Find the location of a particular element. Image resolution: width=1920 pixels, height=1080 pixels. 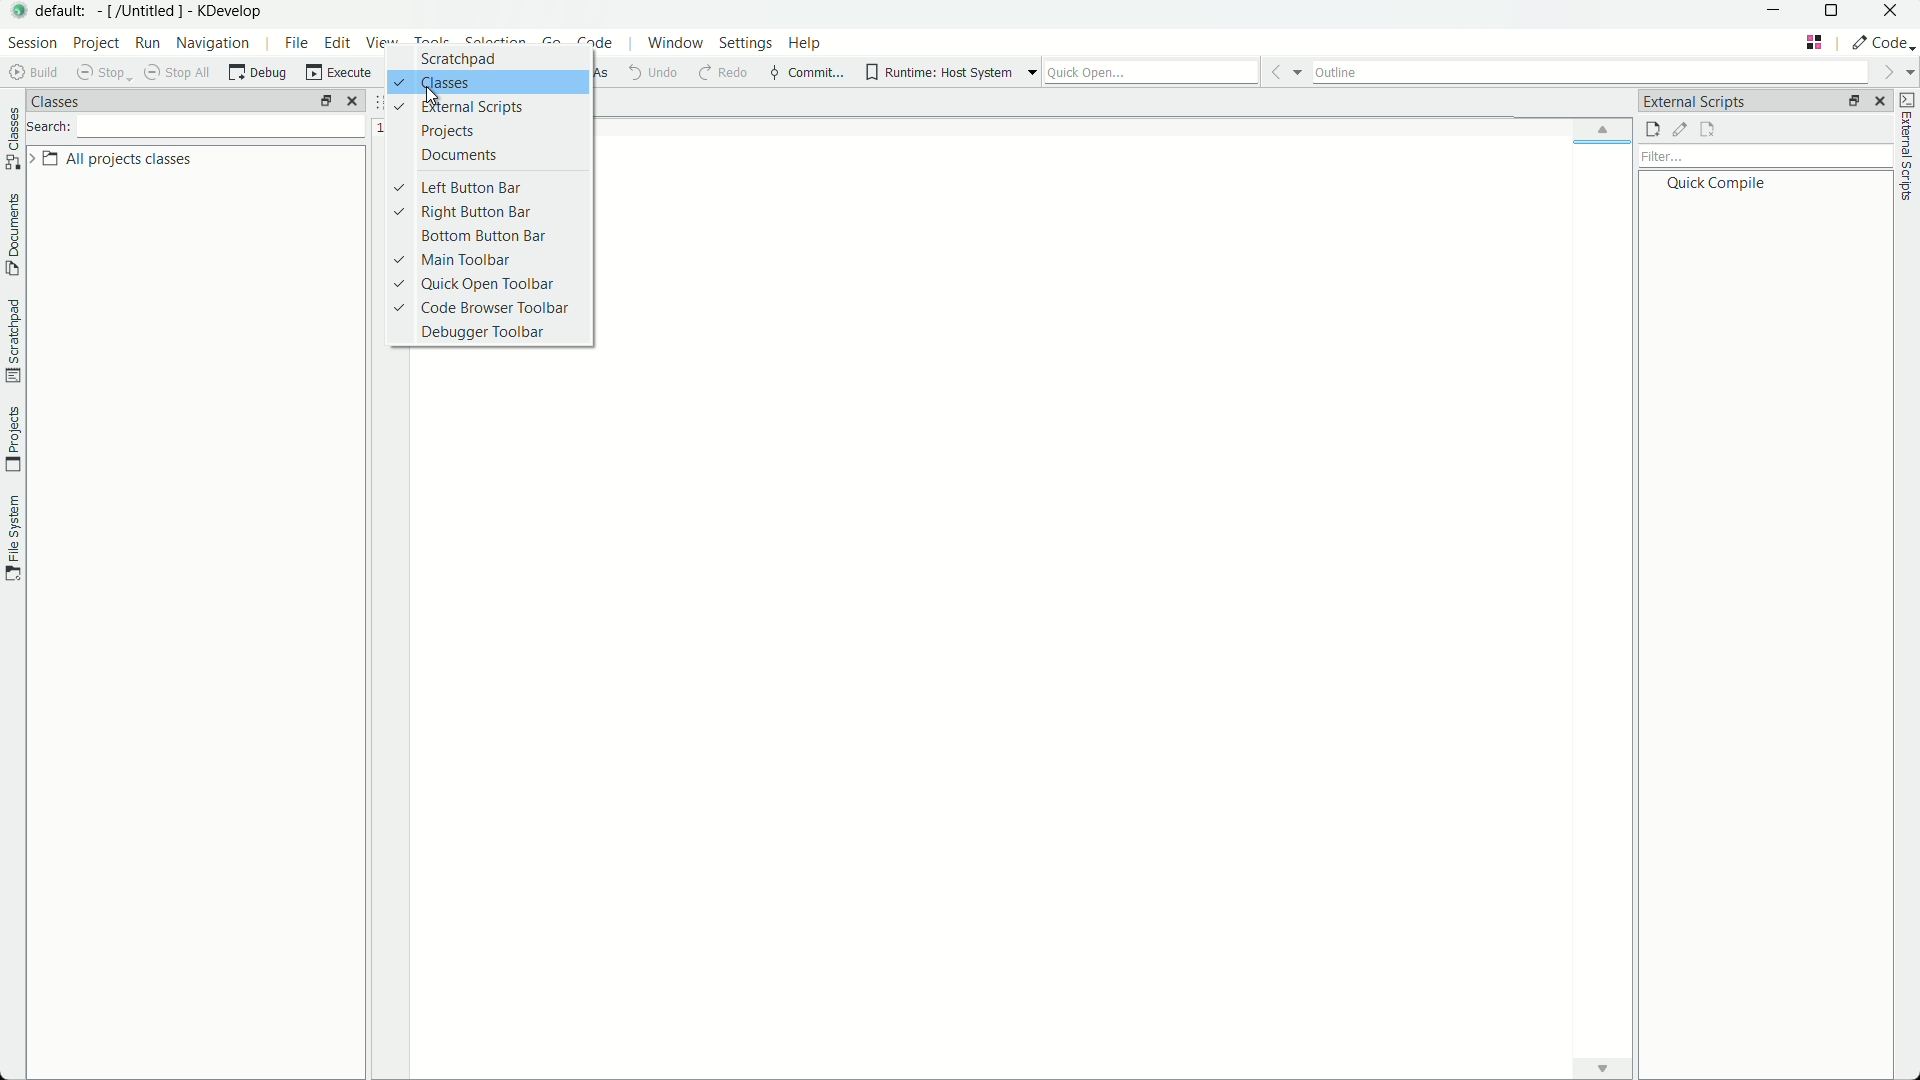

navigation menu is located at coordinates (211, 44).